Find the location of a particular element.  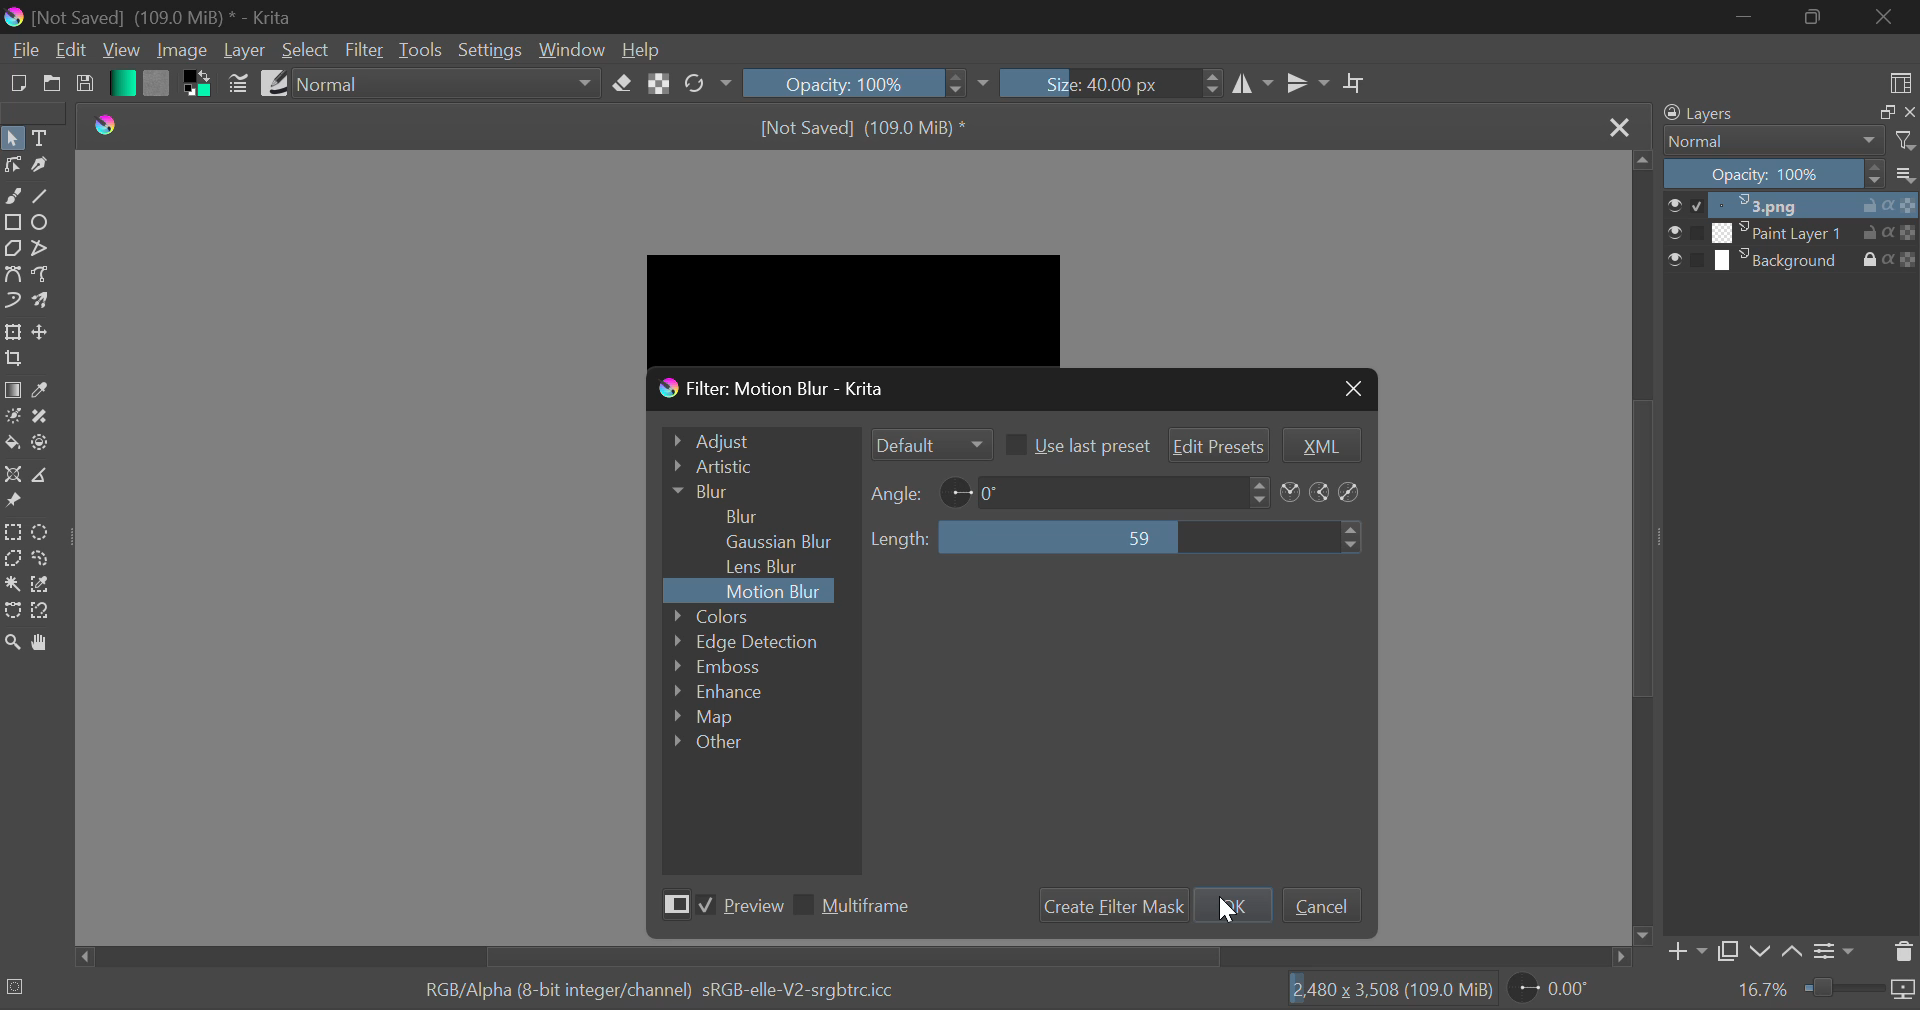

0 degree is located at coordinates (1111, 491).